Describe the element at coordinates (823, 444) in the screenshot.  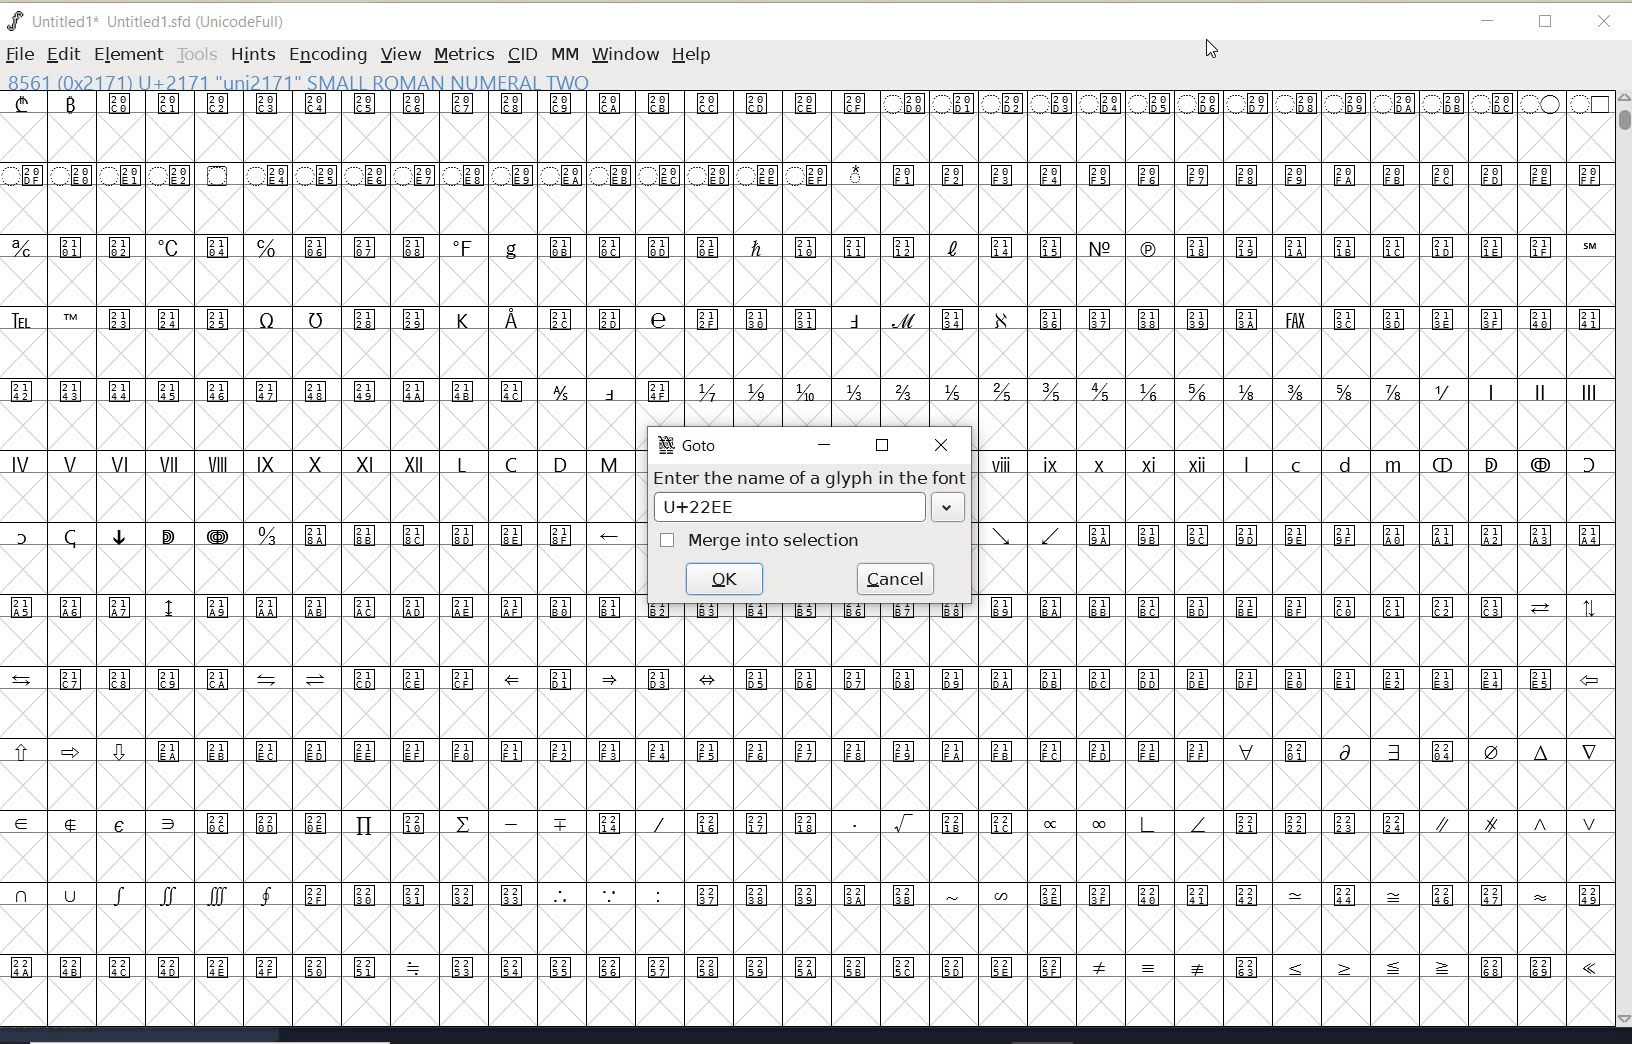
I see `MINIMIZE` at that location.